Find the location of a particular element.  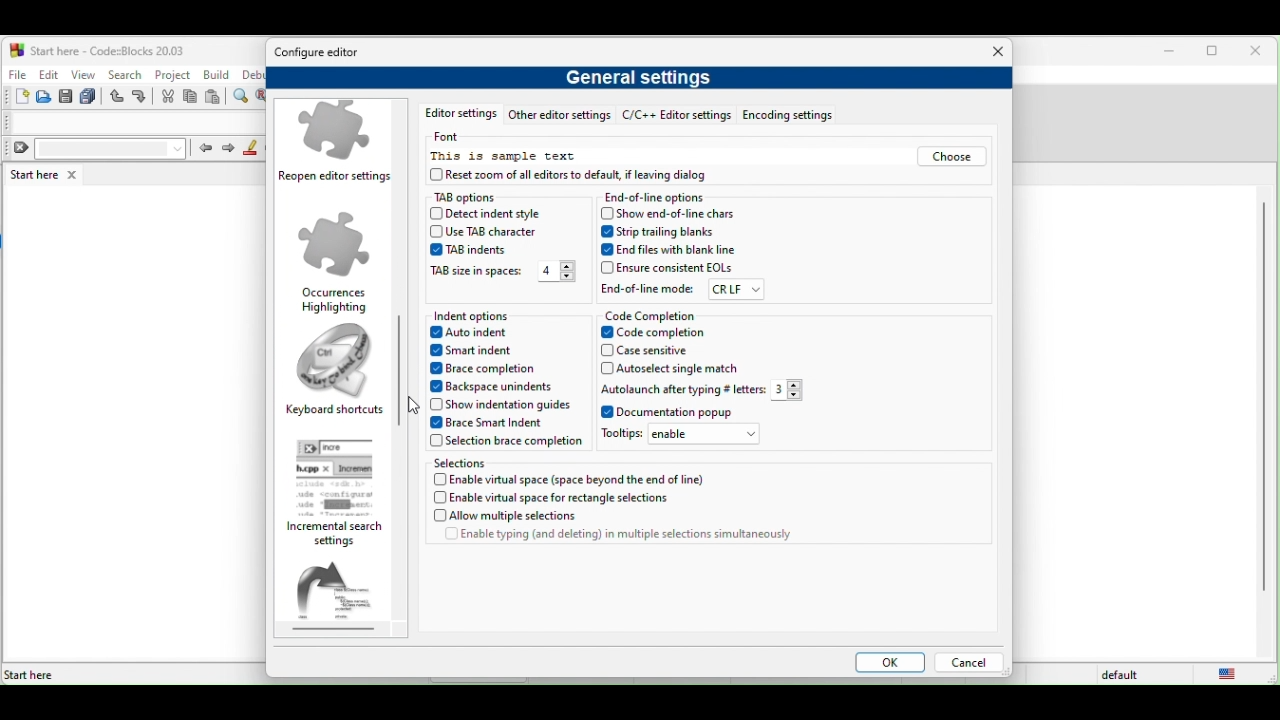

close is located at coordinates (993, 53).